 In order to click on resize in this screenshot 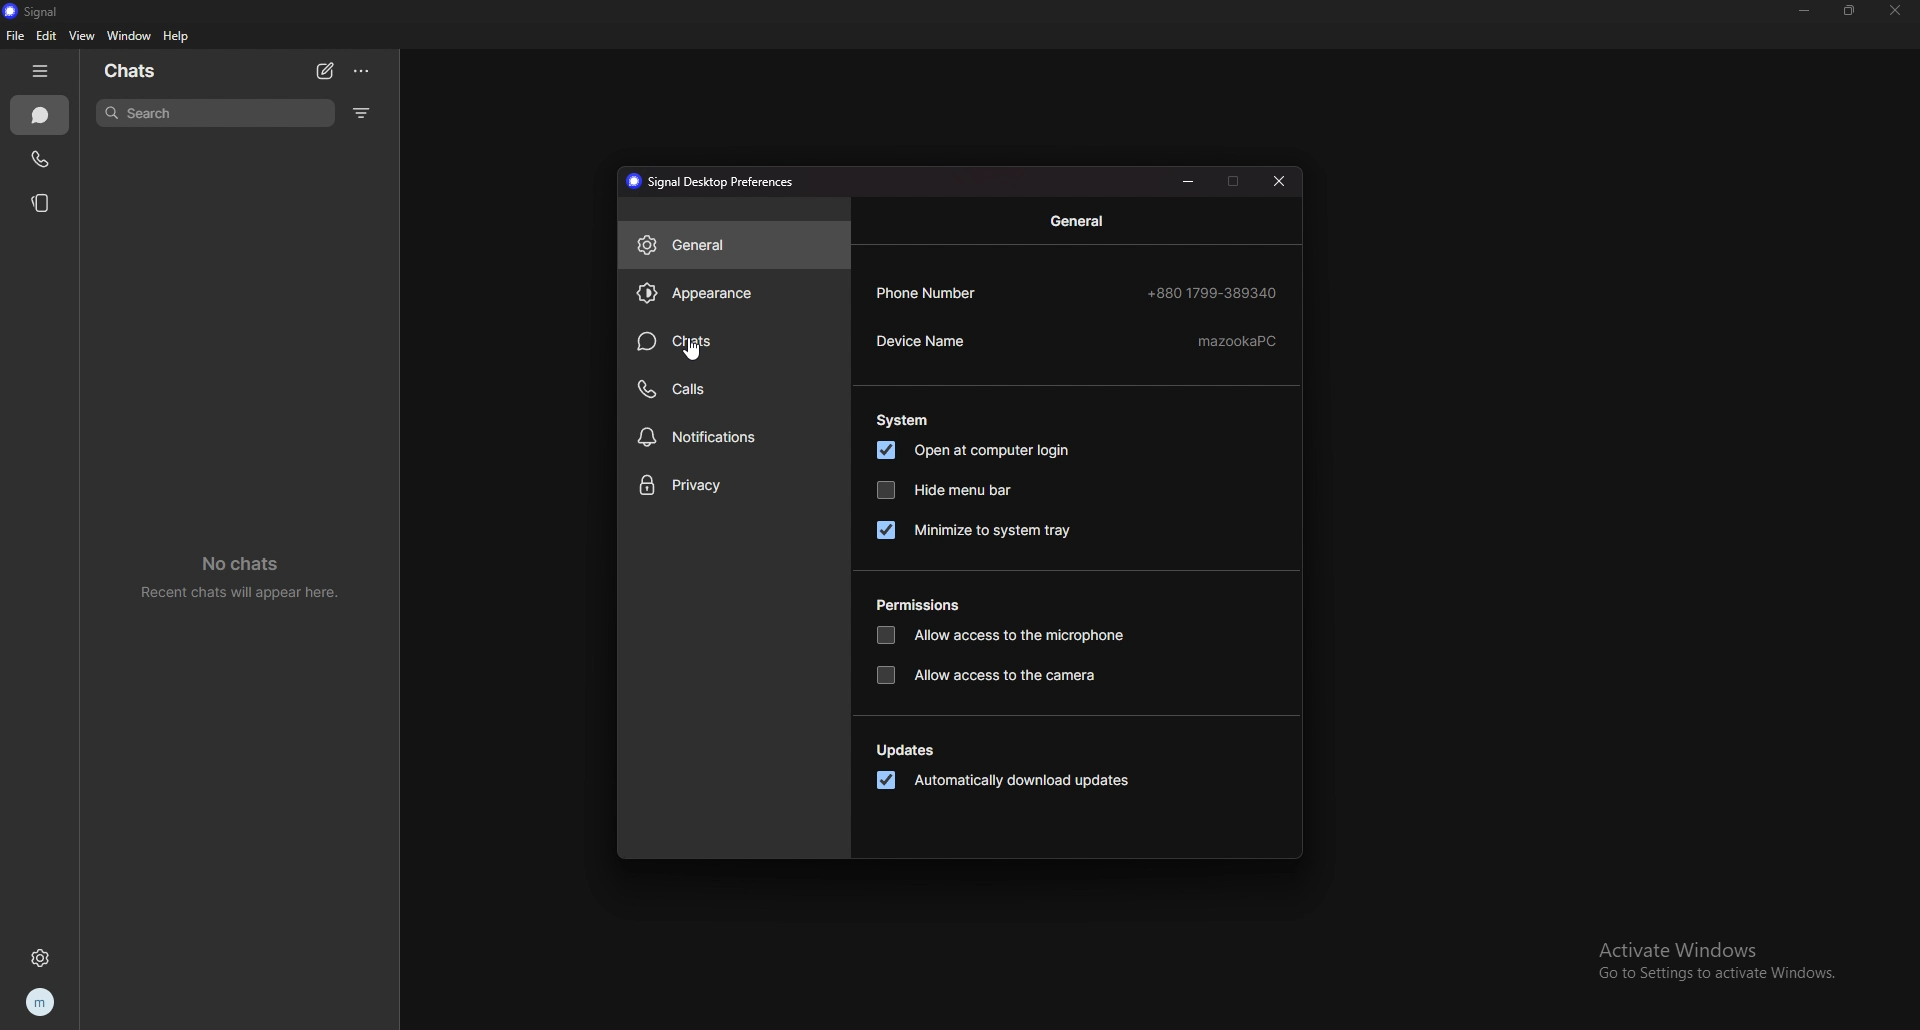, I will do `click(1850, 9)`.